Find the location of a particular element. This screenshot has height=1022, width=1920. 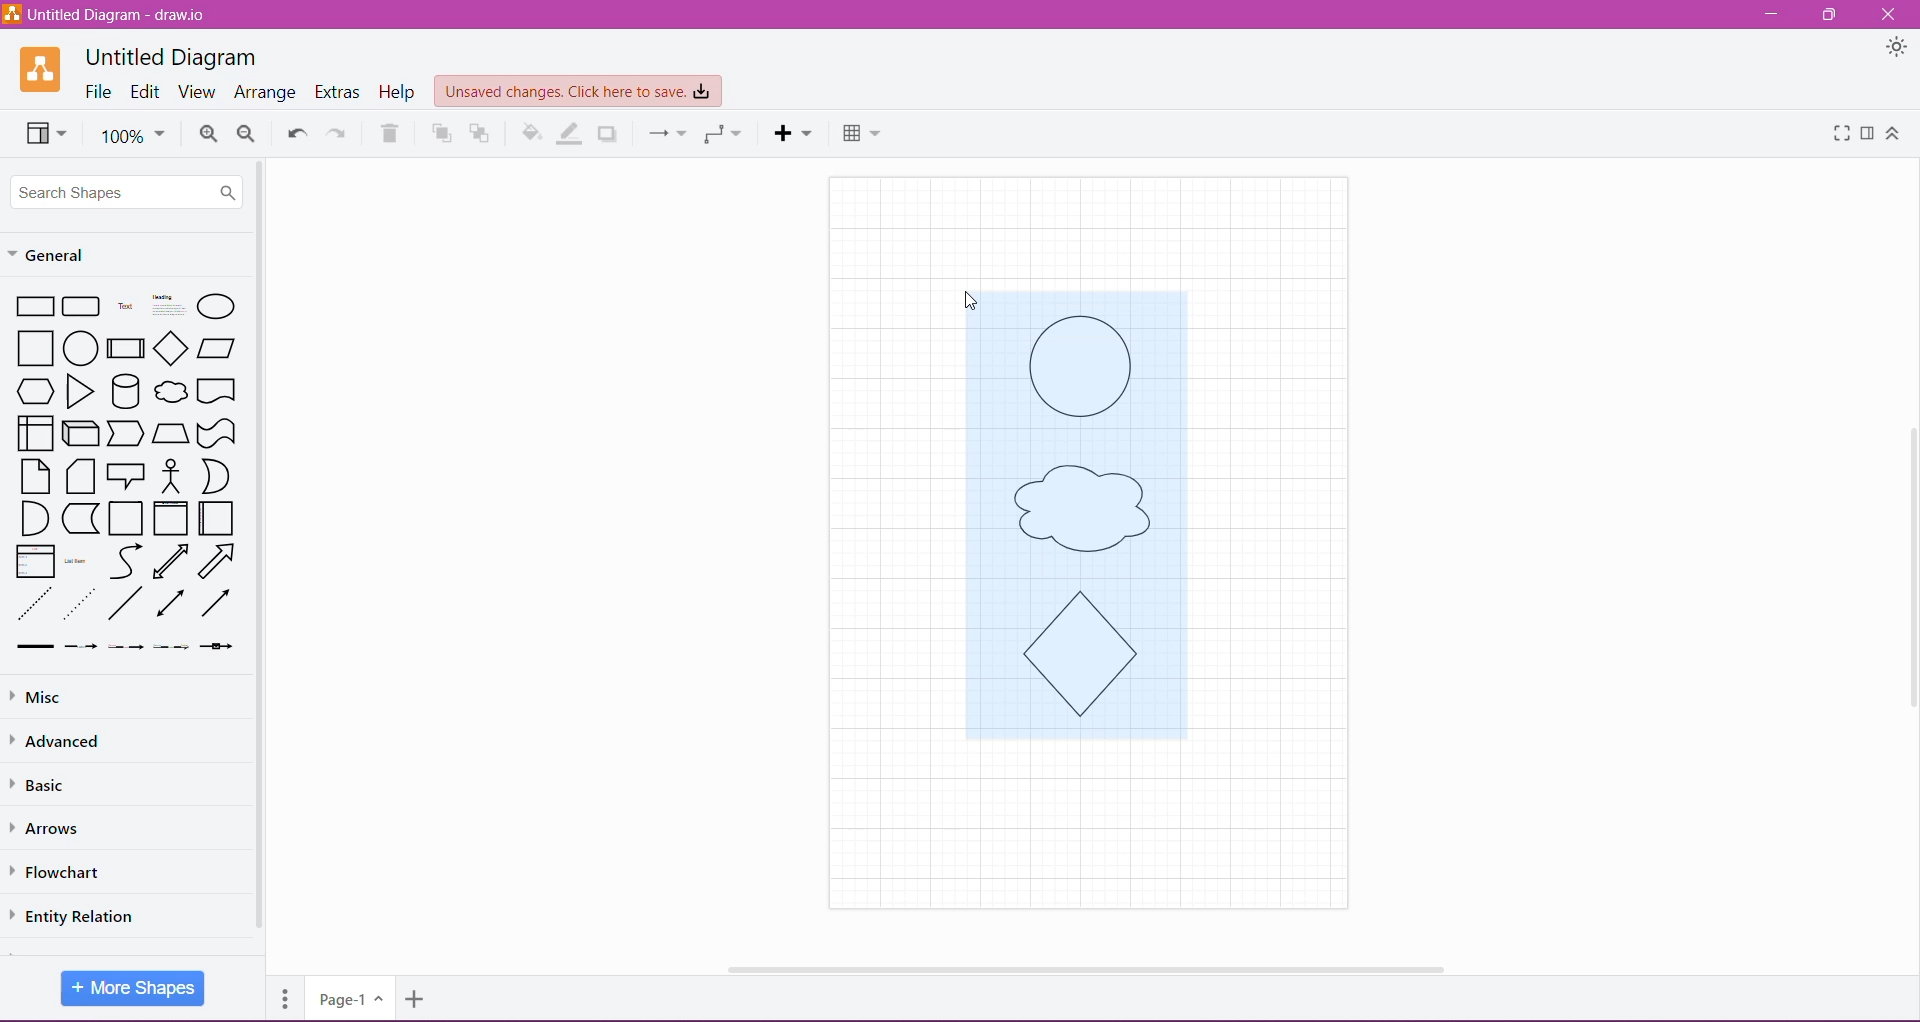

Help is located at coordinates (399, 92).